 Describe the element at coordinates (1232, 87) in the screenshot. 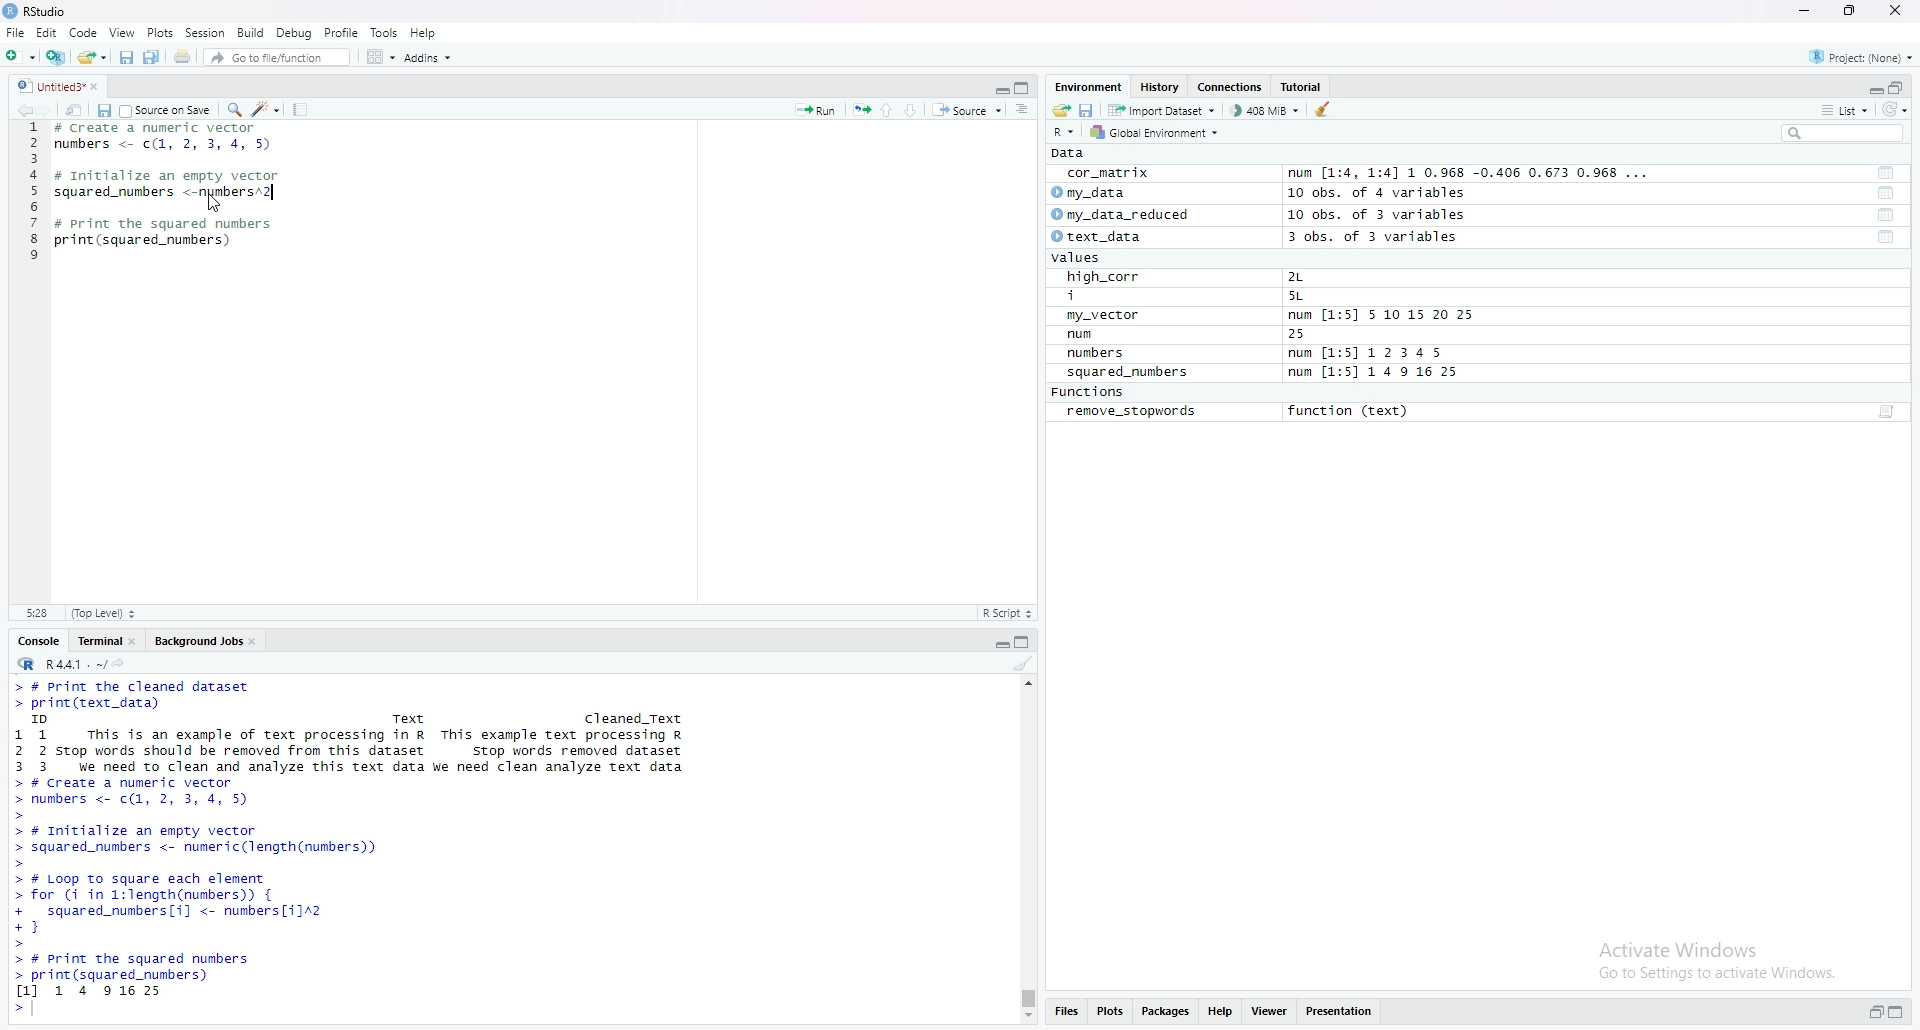

I see `Connections` at that location.